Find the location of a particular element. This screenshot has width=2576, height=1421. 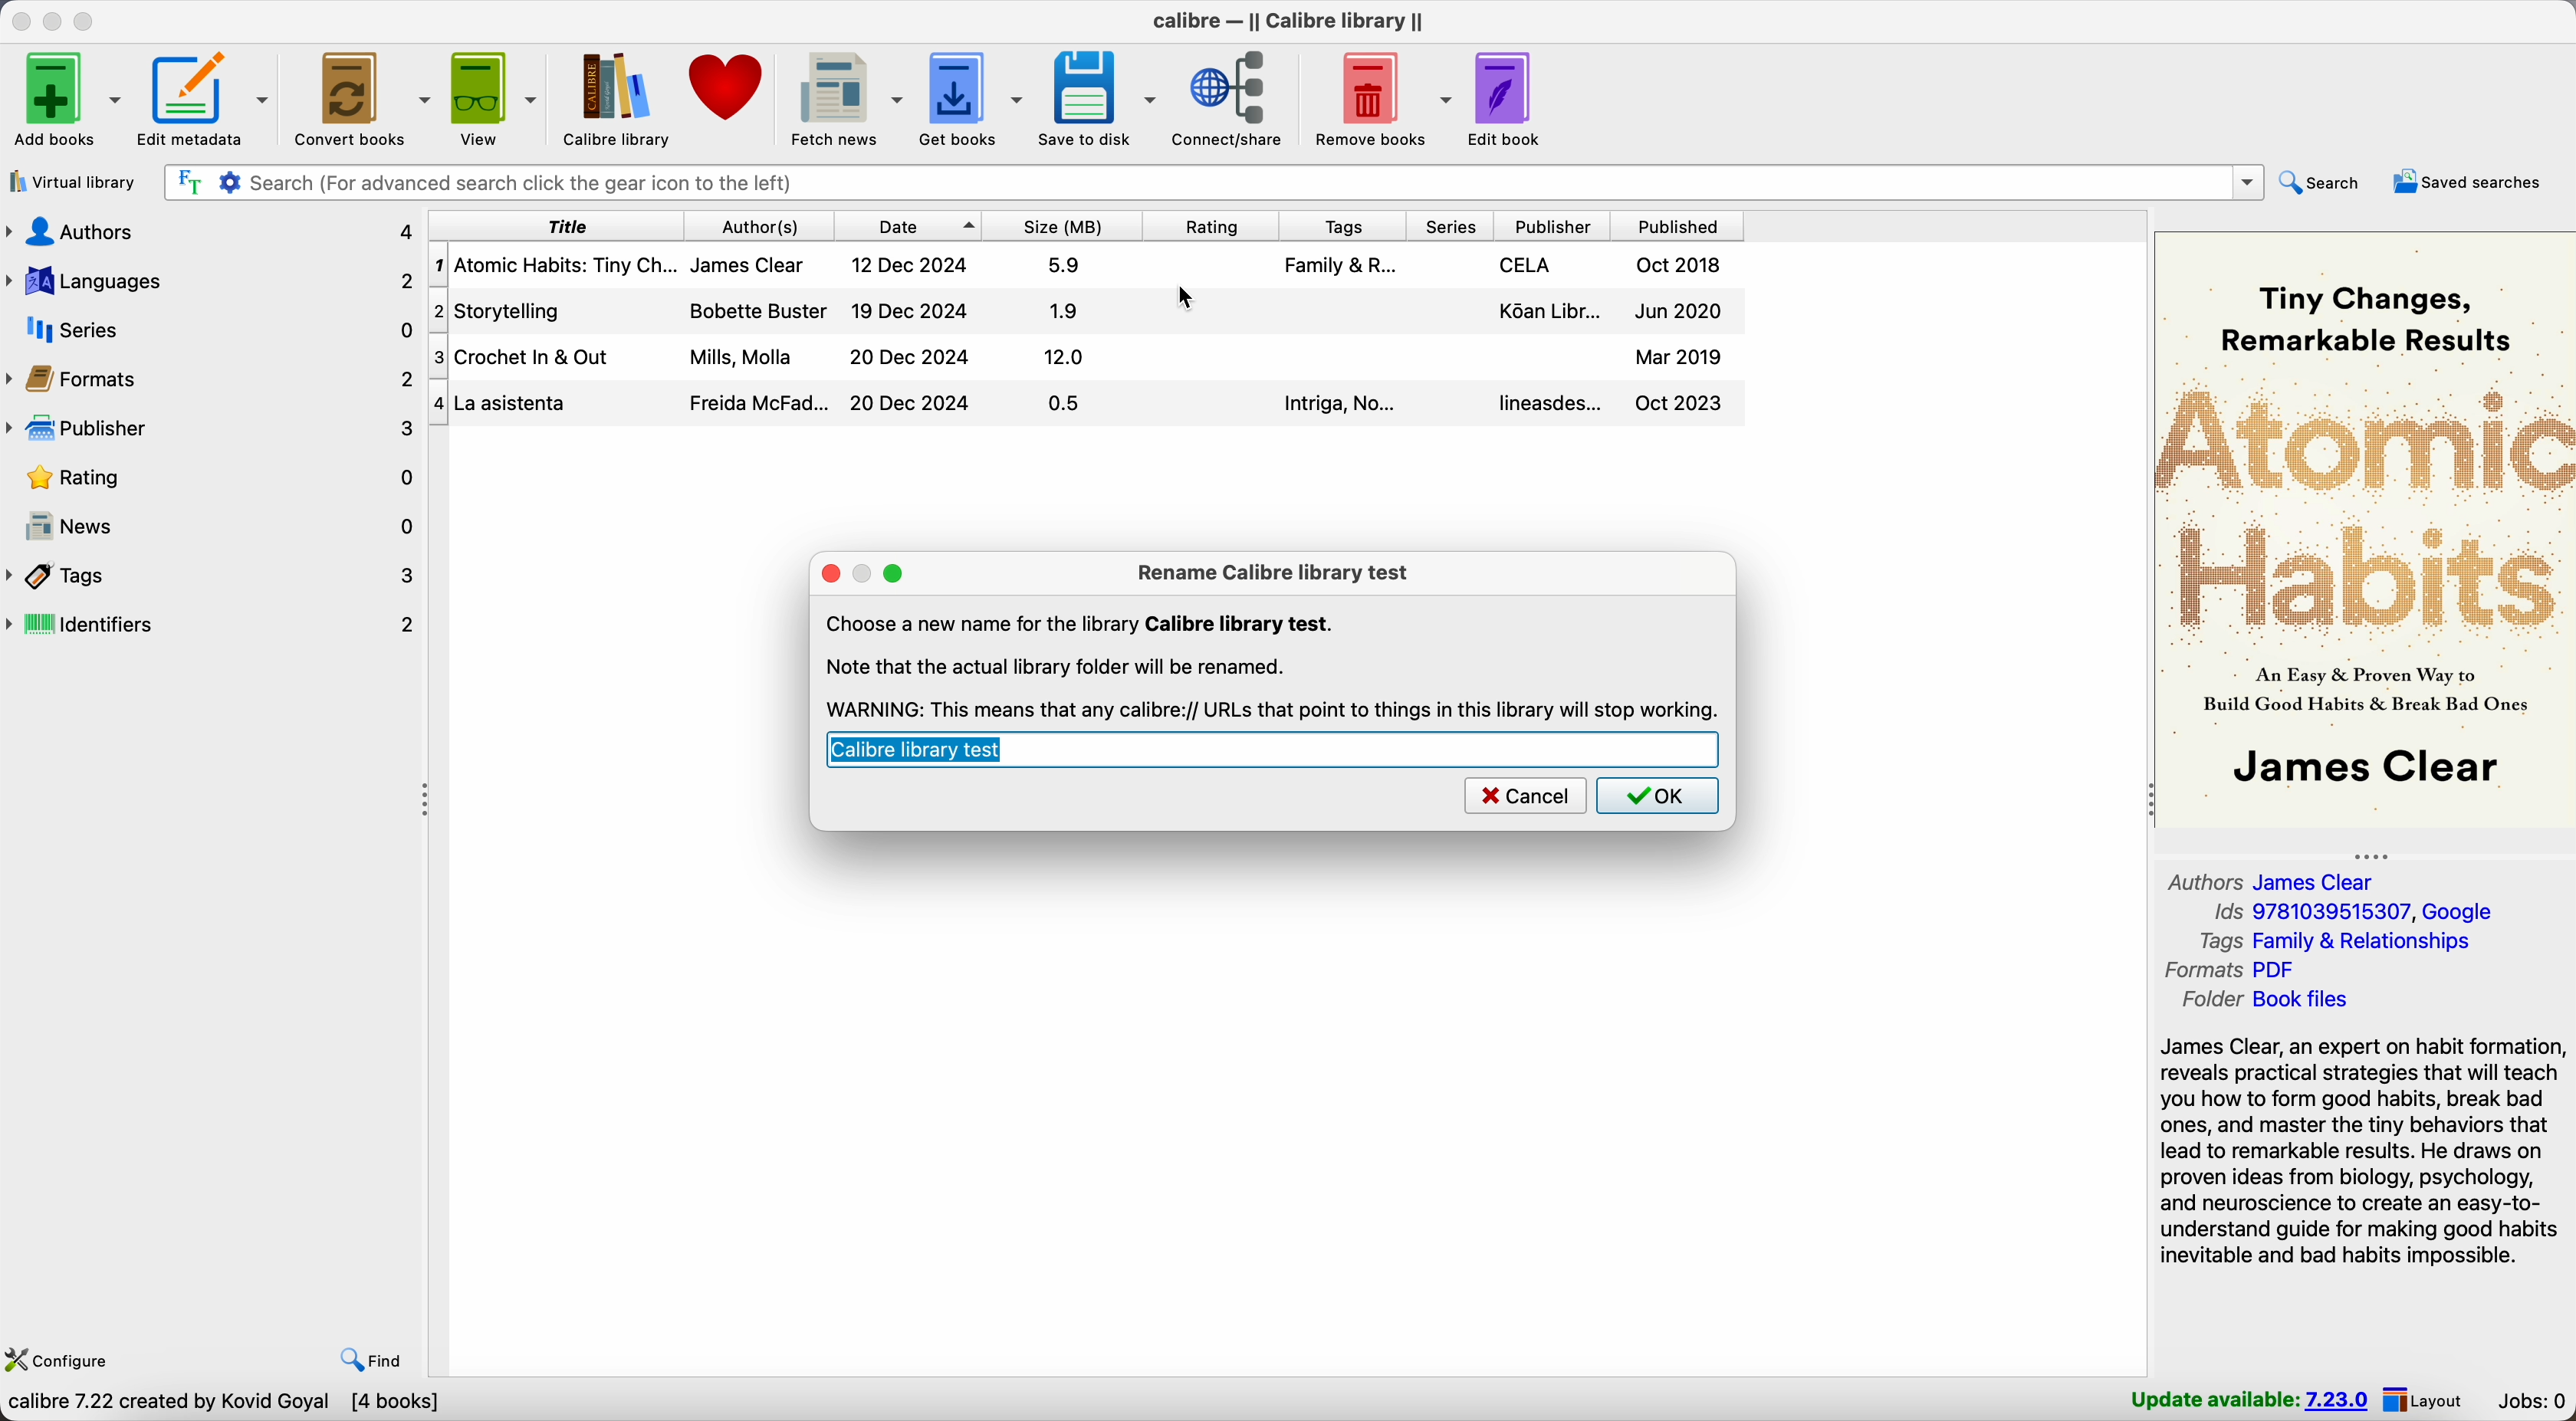

disable minimize popup is located at coordinates (867, 572).